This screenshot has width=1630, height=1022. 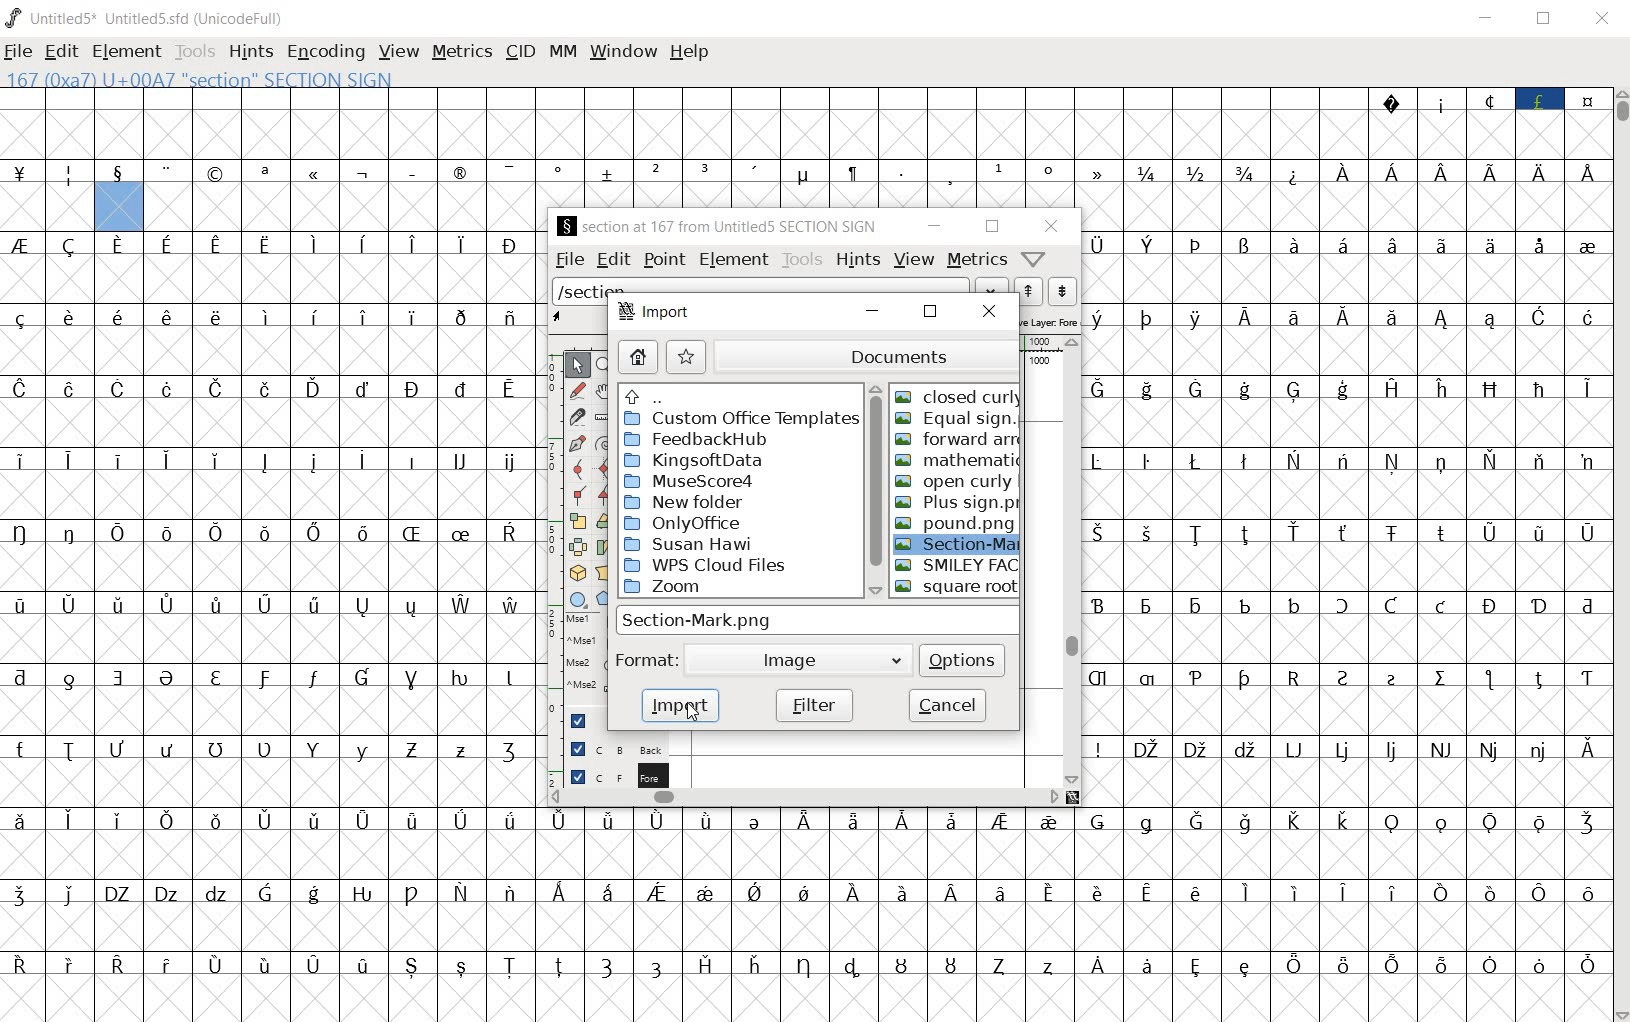 What do you see at coordinates (604, 417) in the screenshot?
I see `measure a distance, angle between points` at bounding box center [604, 417].